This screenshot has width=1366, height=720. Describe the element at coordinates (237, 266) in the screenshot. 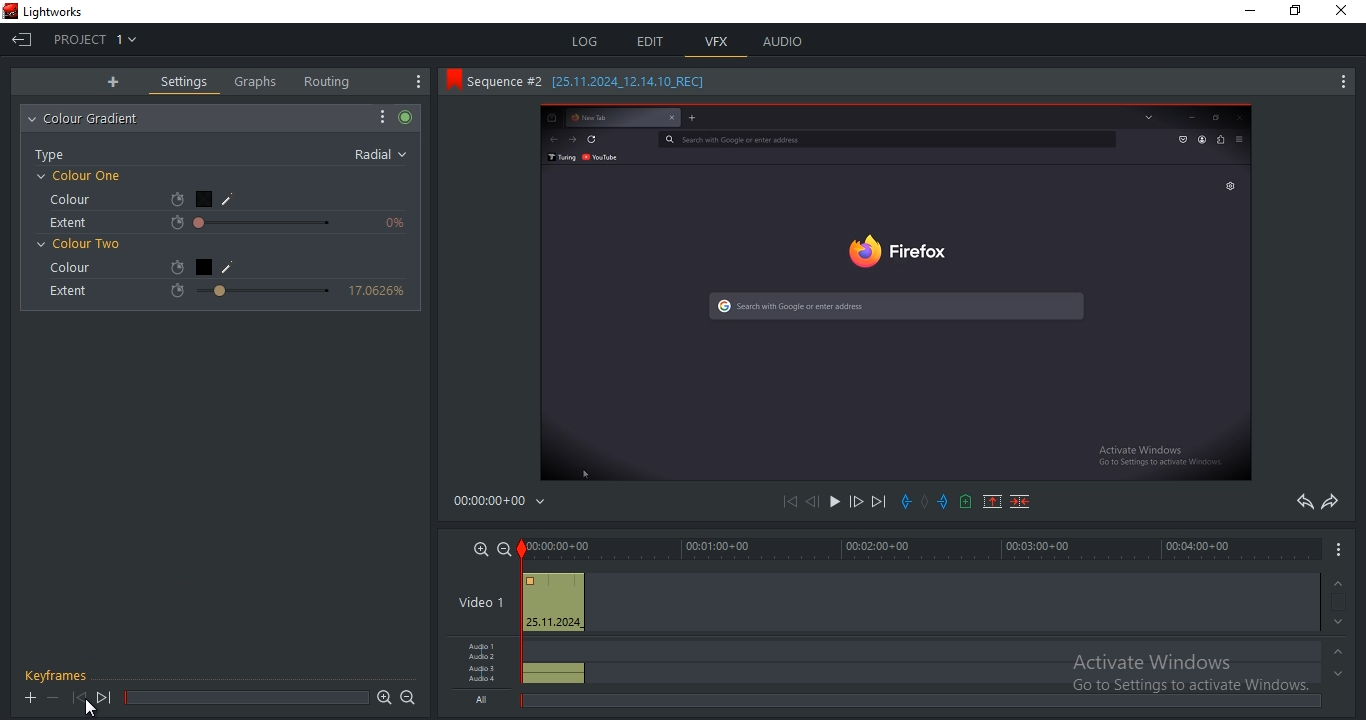

I see `color picker` at that location.